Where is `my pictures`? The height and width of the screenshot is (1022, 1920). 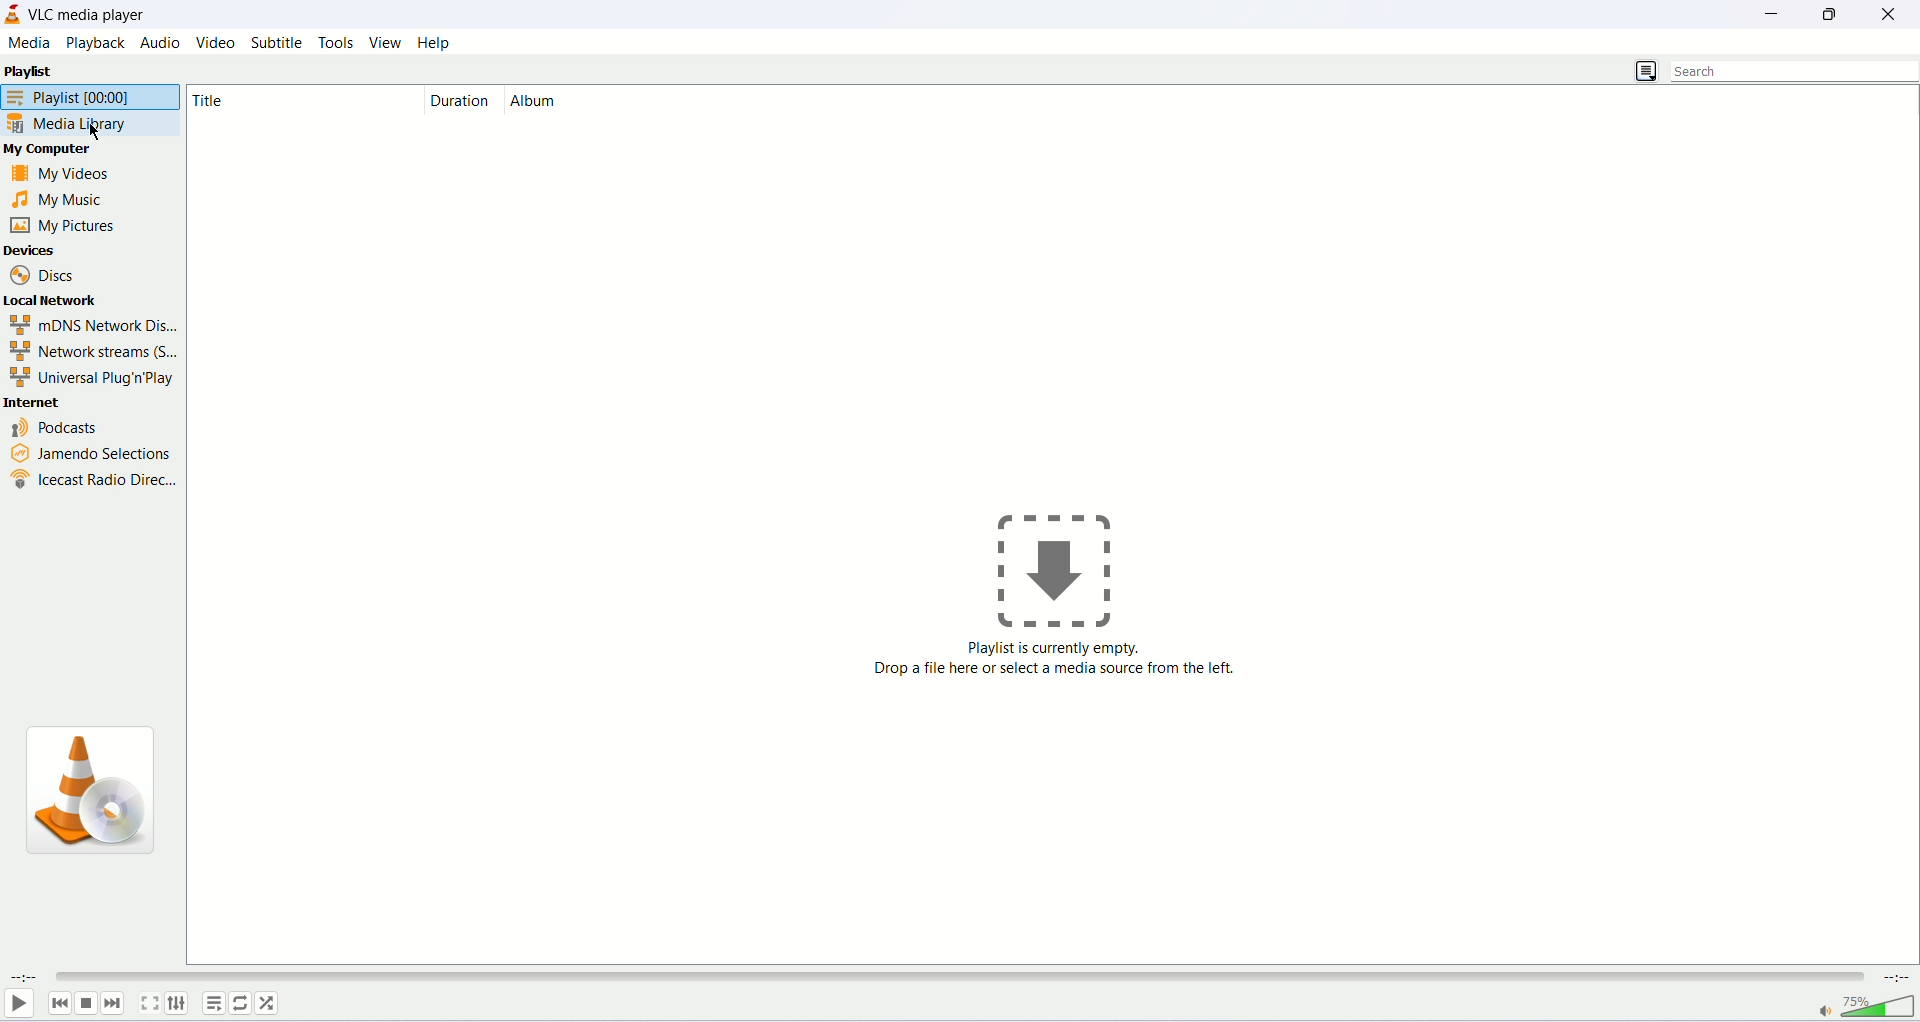 my pictures is located at coordinates (64, 225).